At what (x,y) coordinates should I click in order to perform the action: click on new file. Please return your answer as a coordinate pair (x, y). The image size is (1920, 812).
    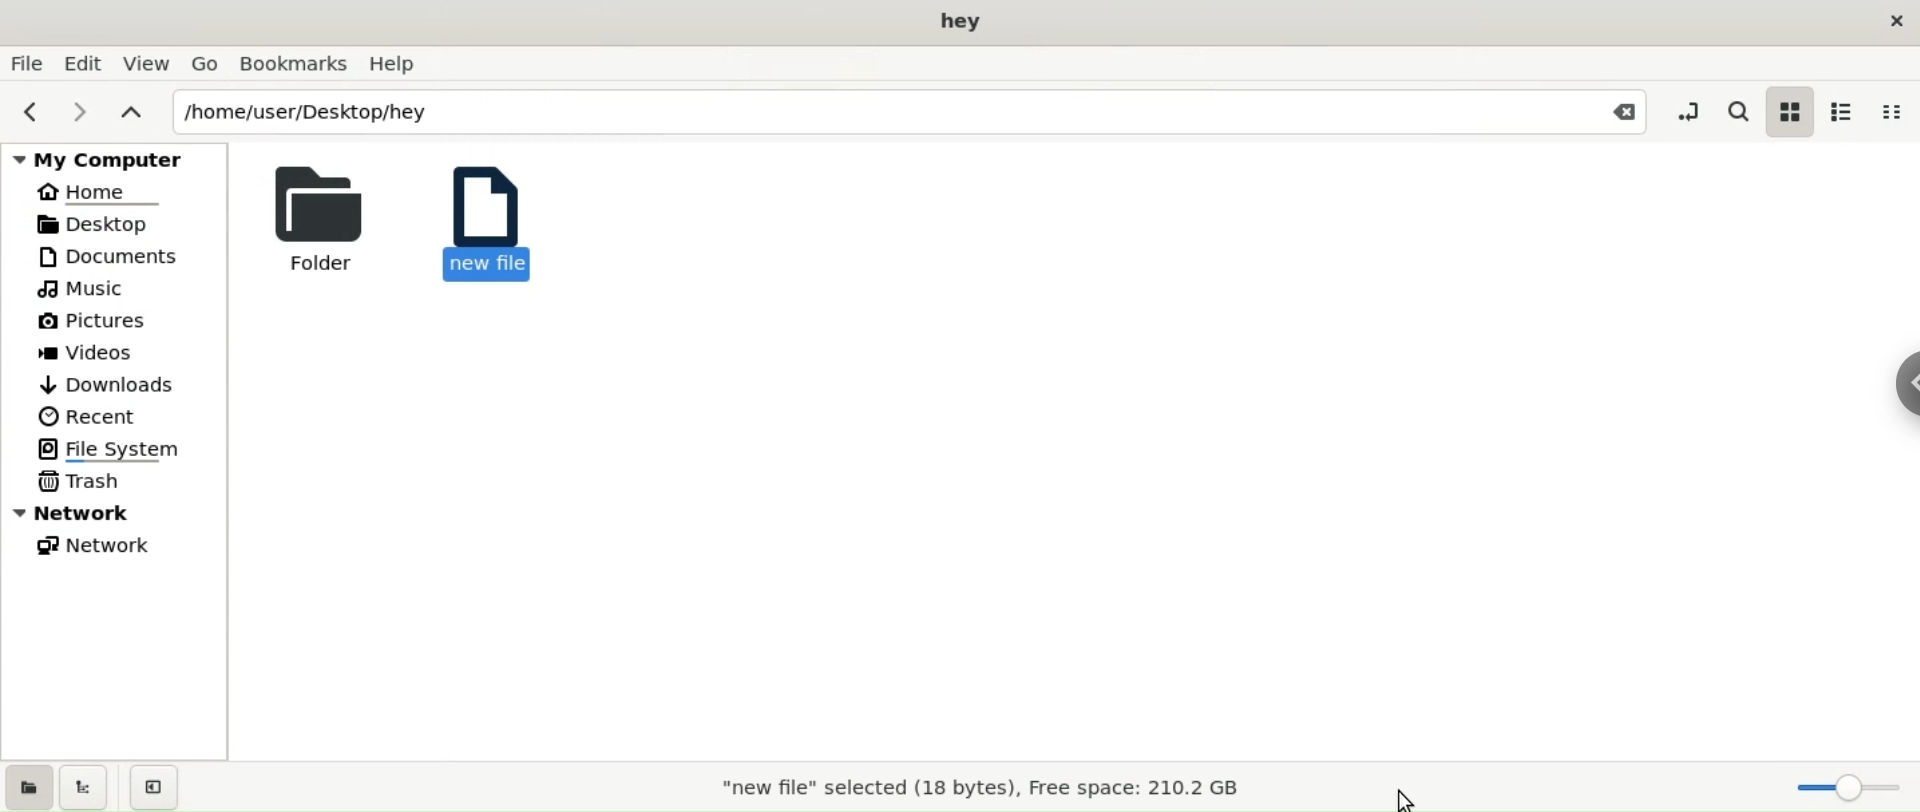
    Looking at the image, I should click on (483, 219).